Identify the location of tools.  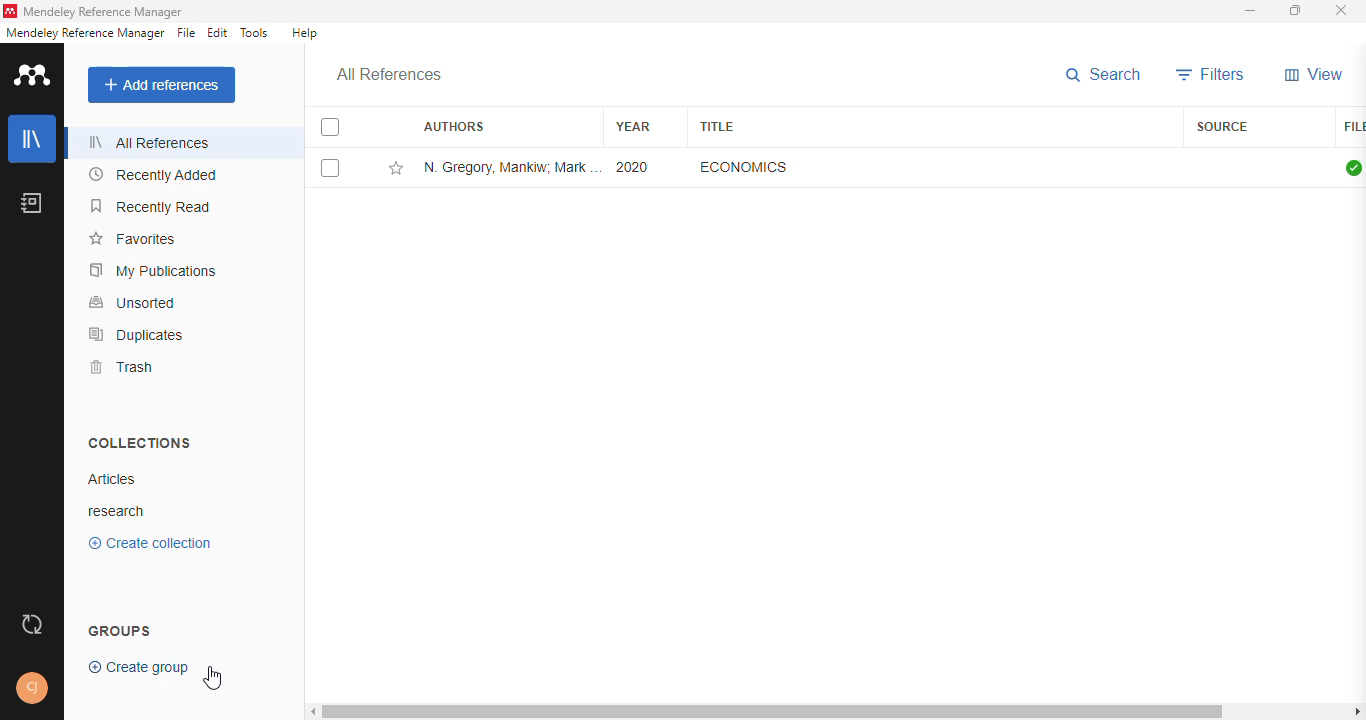
(255, 32).